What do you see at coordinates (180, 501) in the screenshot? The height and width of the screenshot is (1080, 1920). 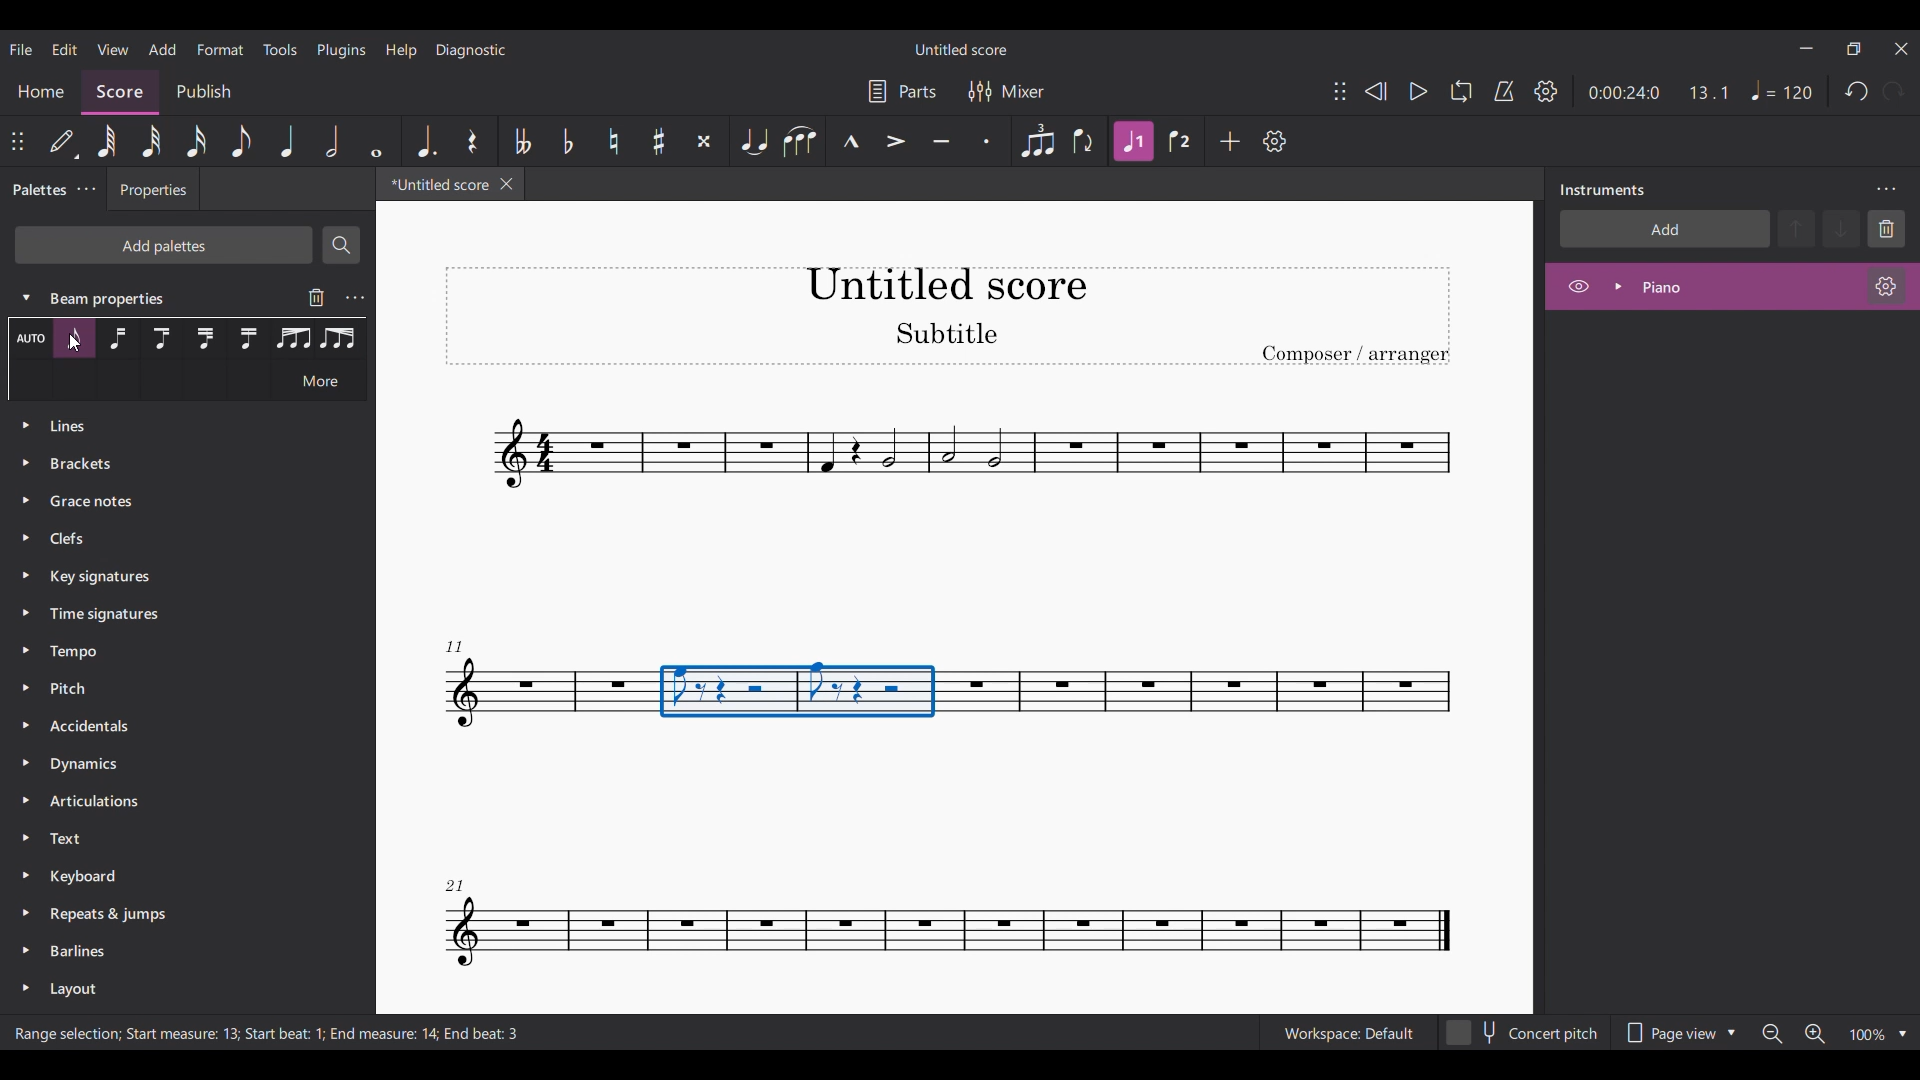 I see `Grace notes` at bounding box center [180, 501].